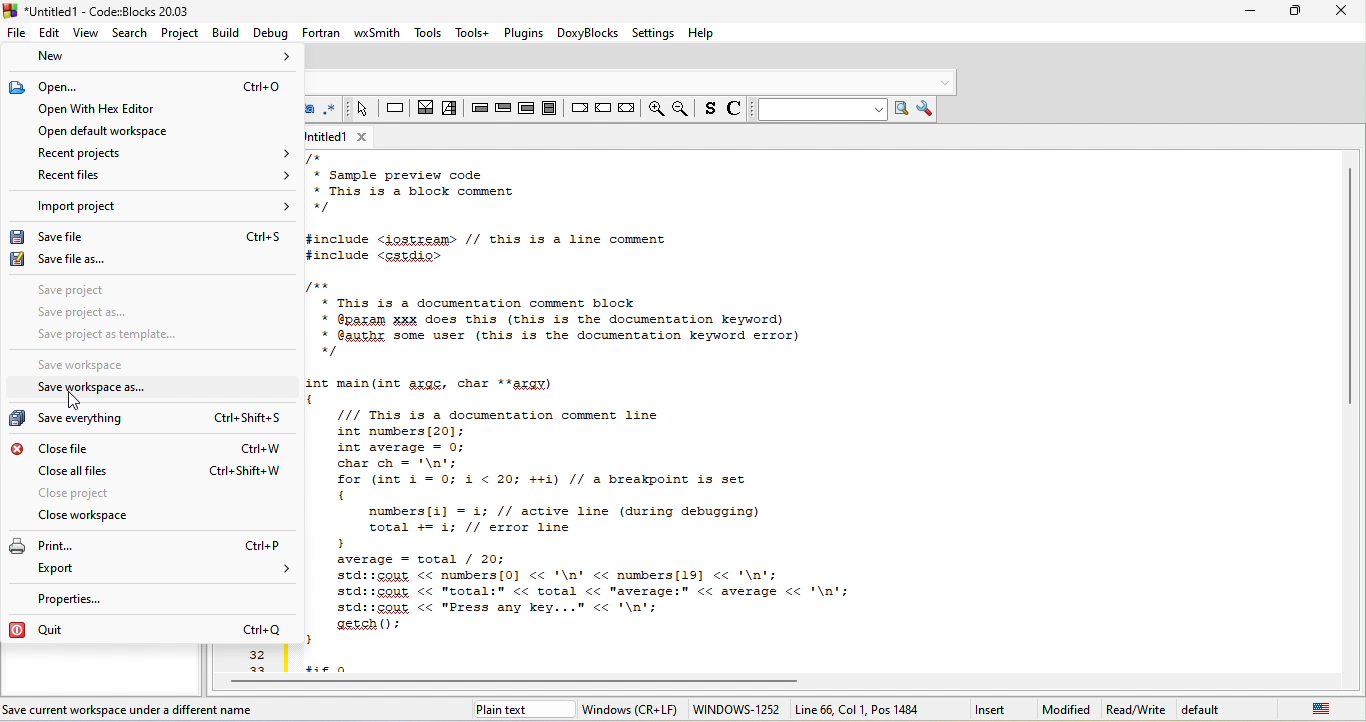 This screenshot has height=722, width=1366. Describe the element at coordinates (734, 111) in the screenshot. I see `toggle source` at that location.